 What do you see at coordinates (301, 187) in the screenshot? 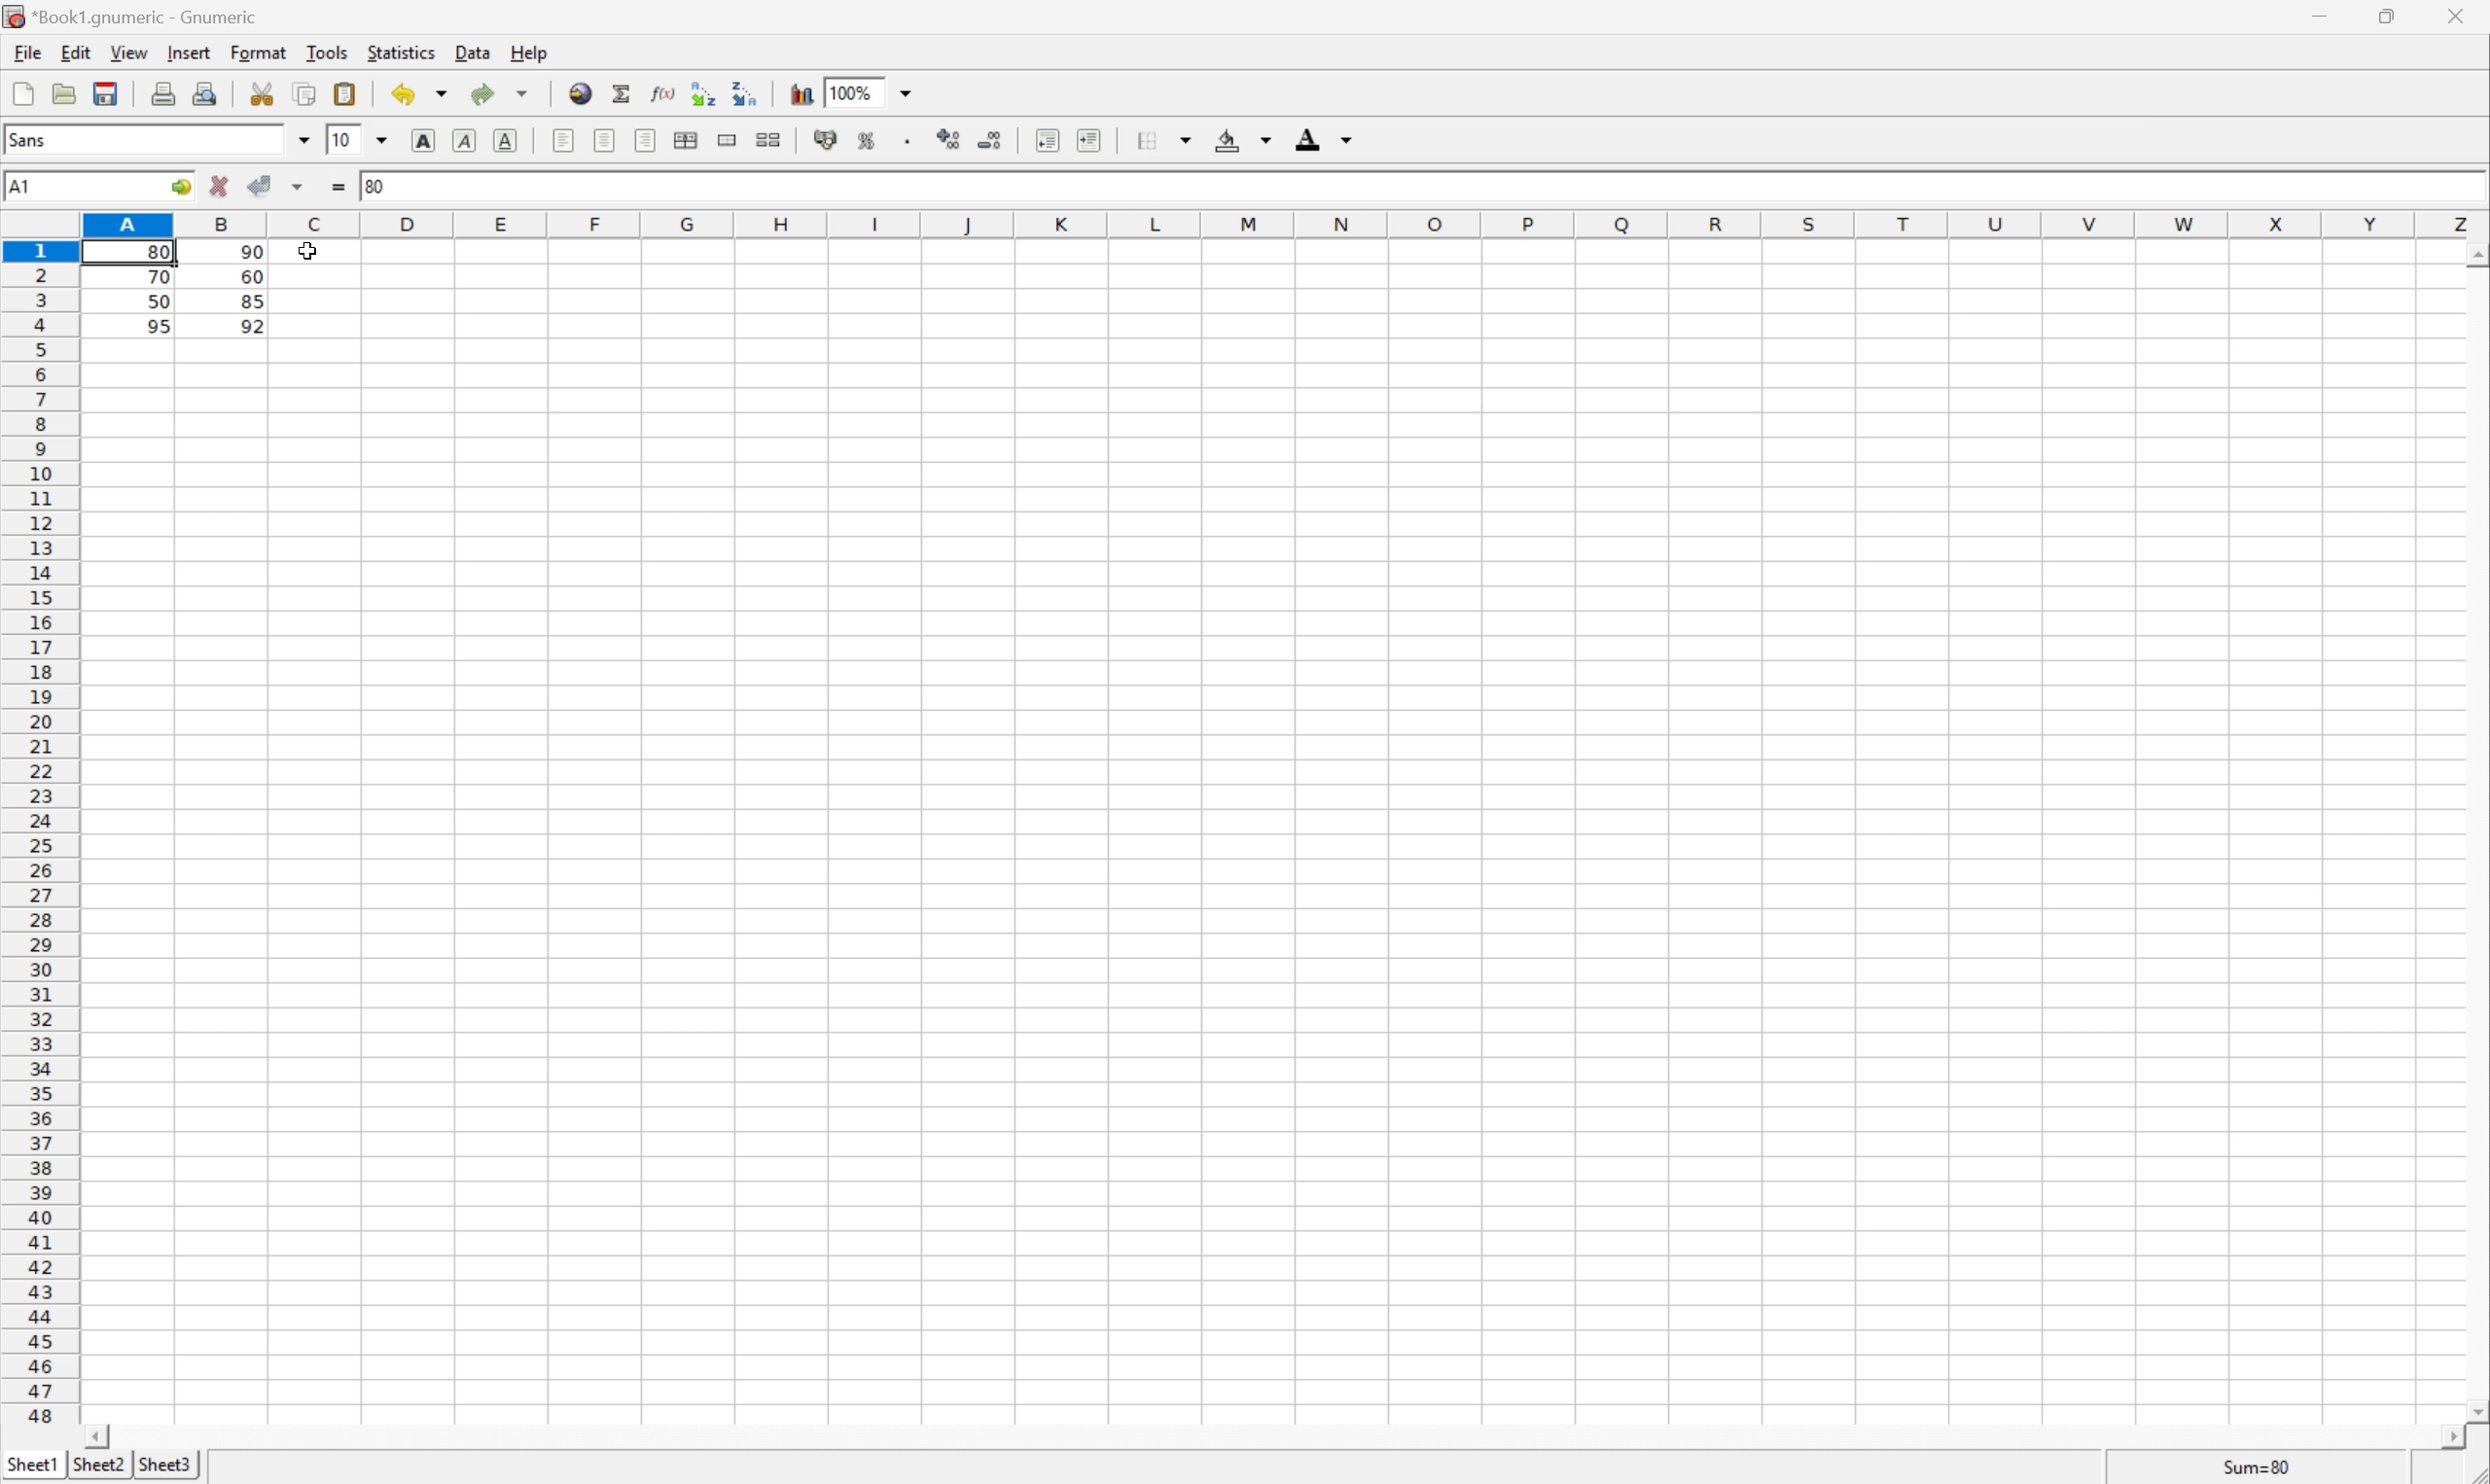
I see `Accept changes in multiple changes` at bounding box center [301, 187].